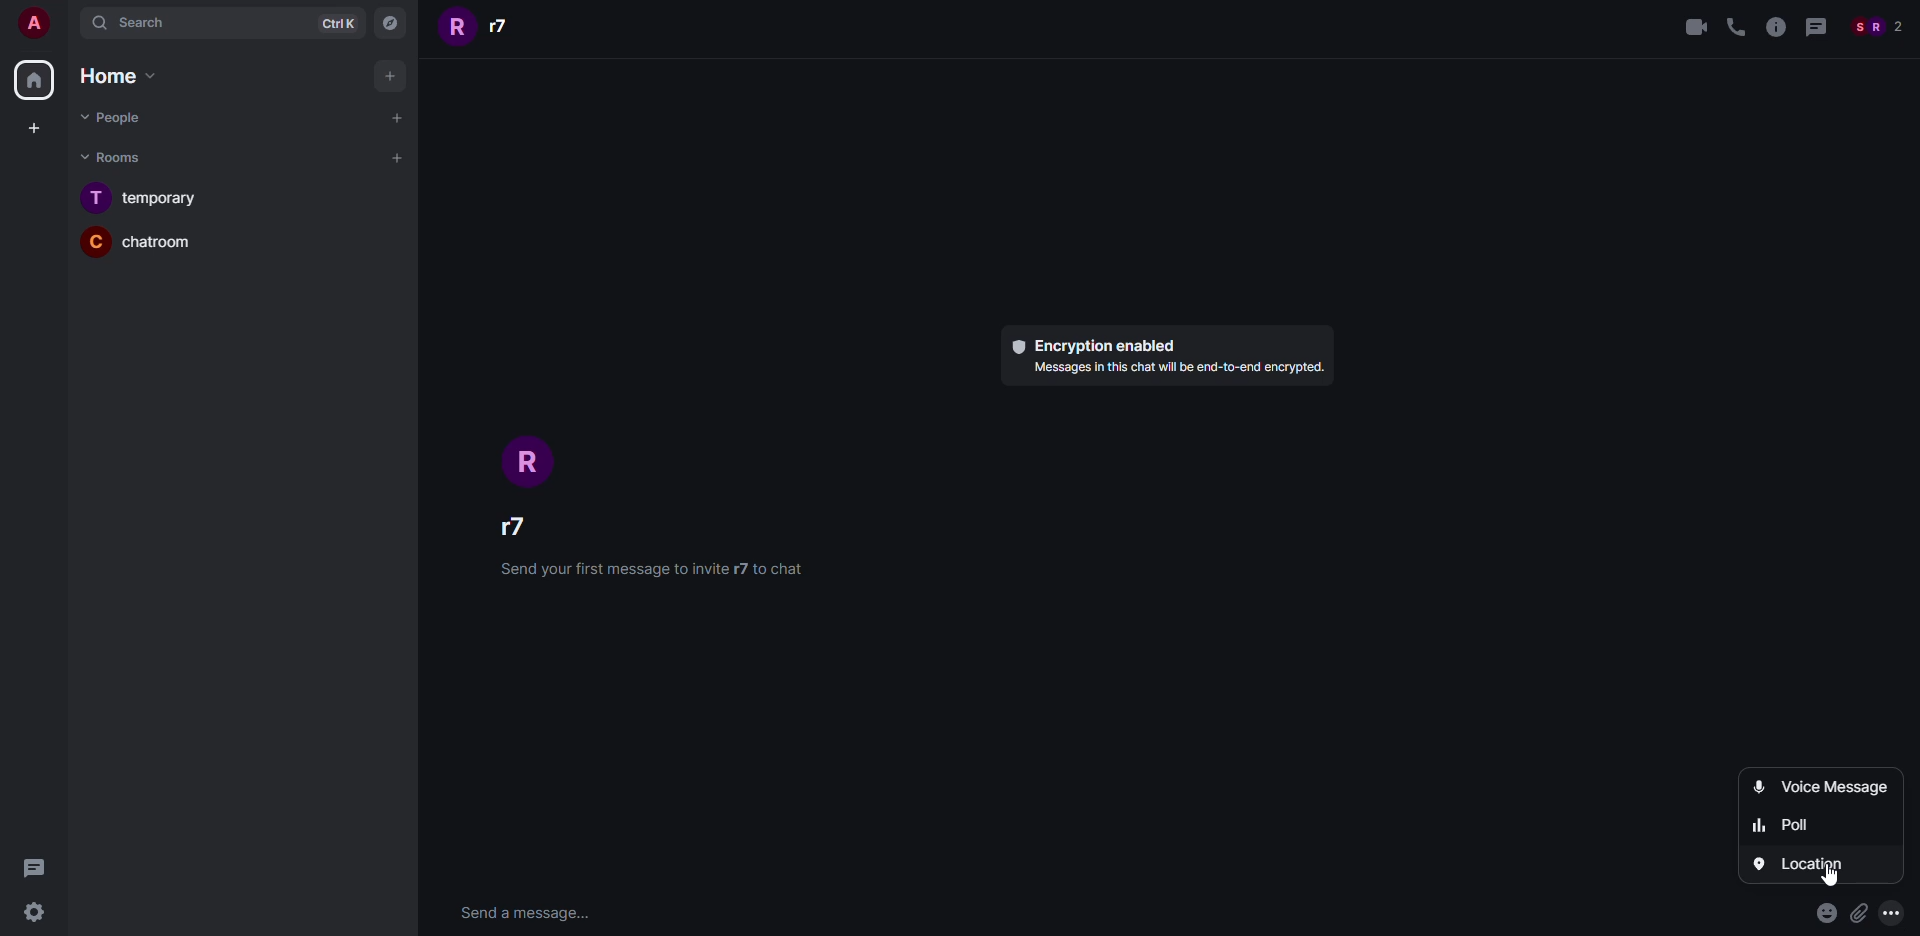 The height and width of the screenshot is (936, 1920). I want to click on voice message, so click(1819, 786).